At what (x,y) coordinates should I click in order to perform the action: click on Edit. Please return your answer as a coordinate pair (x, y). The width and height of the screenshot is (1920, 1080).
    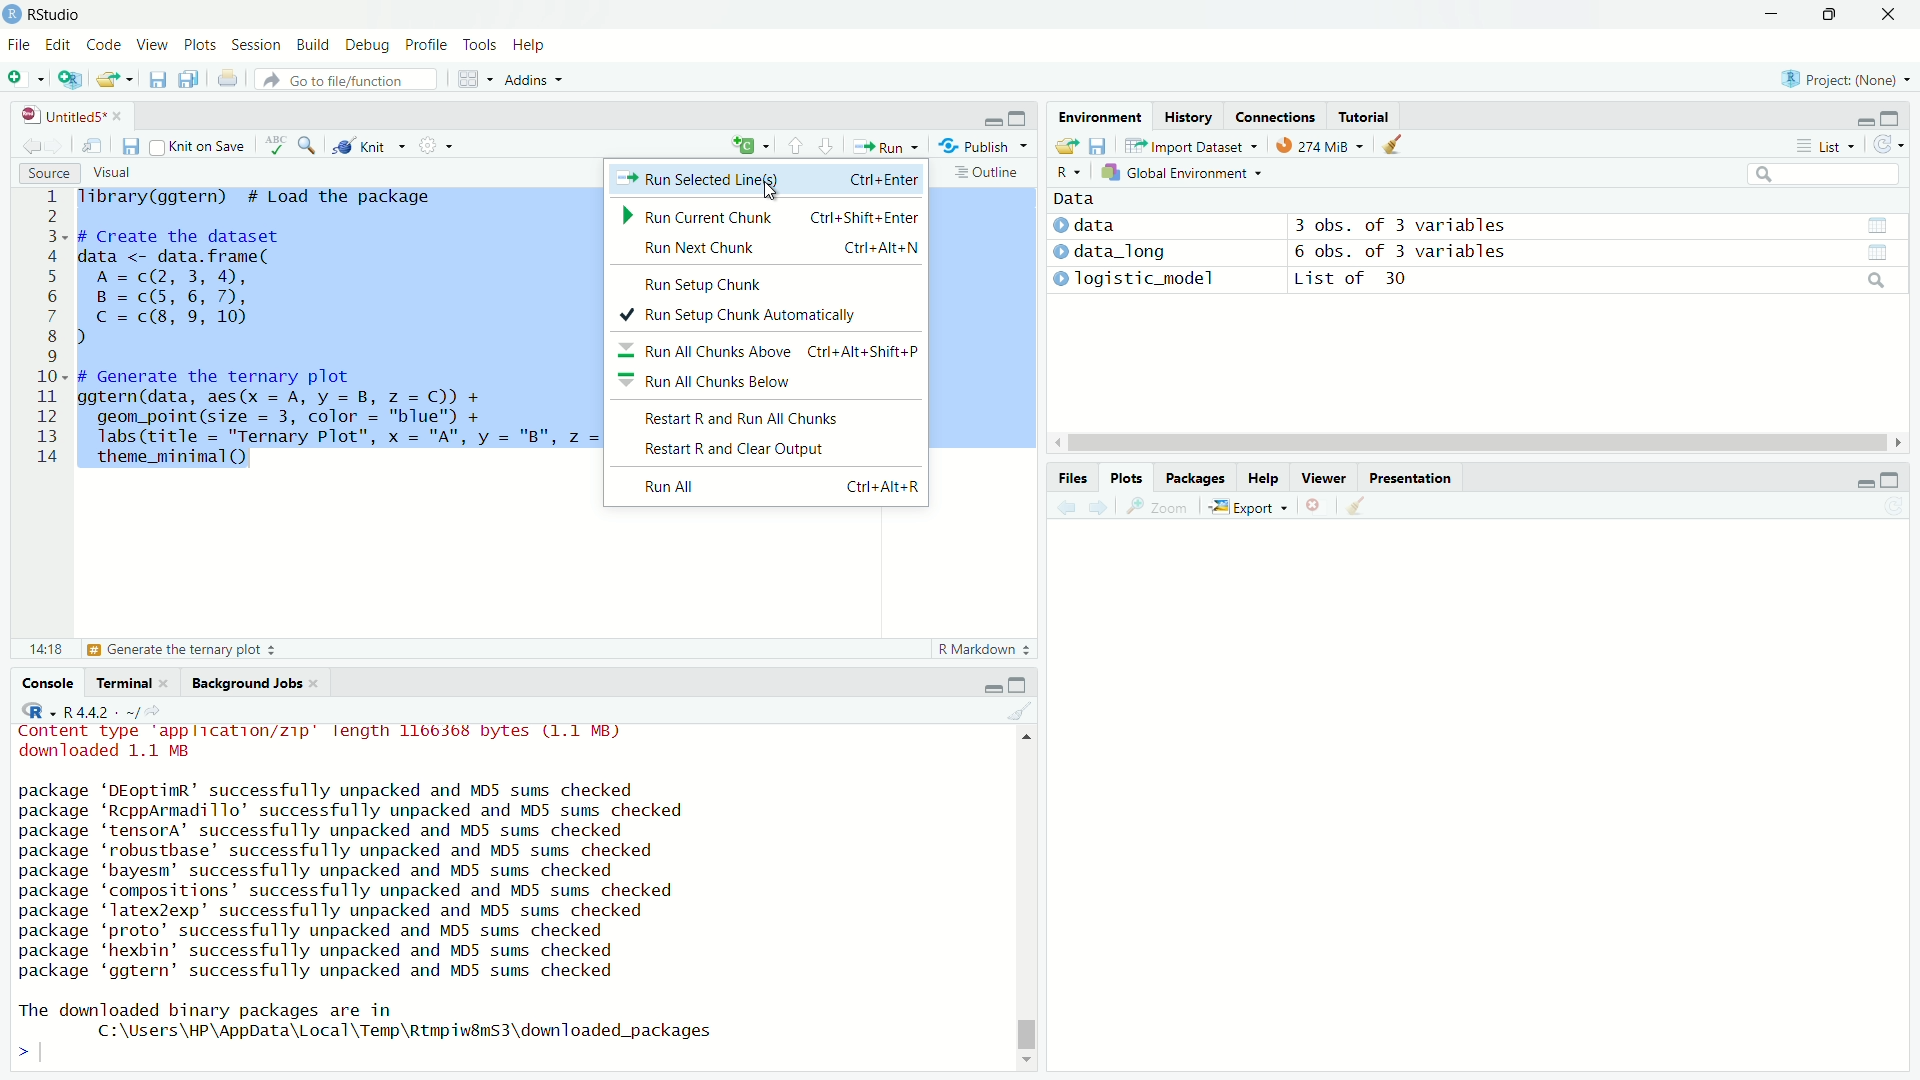
    Looking at the image, I should click on (59, 43).